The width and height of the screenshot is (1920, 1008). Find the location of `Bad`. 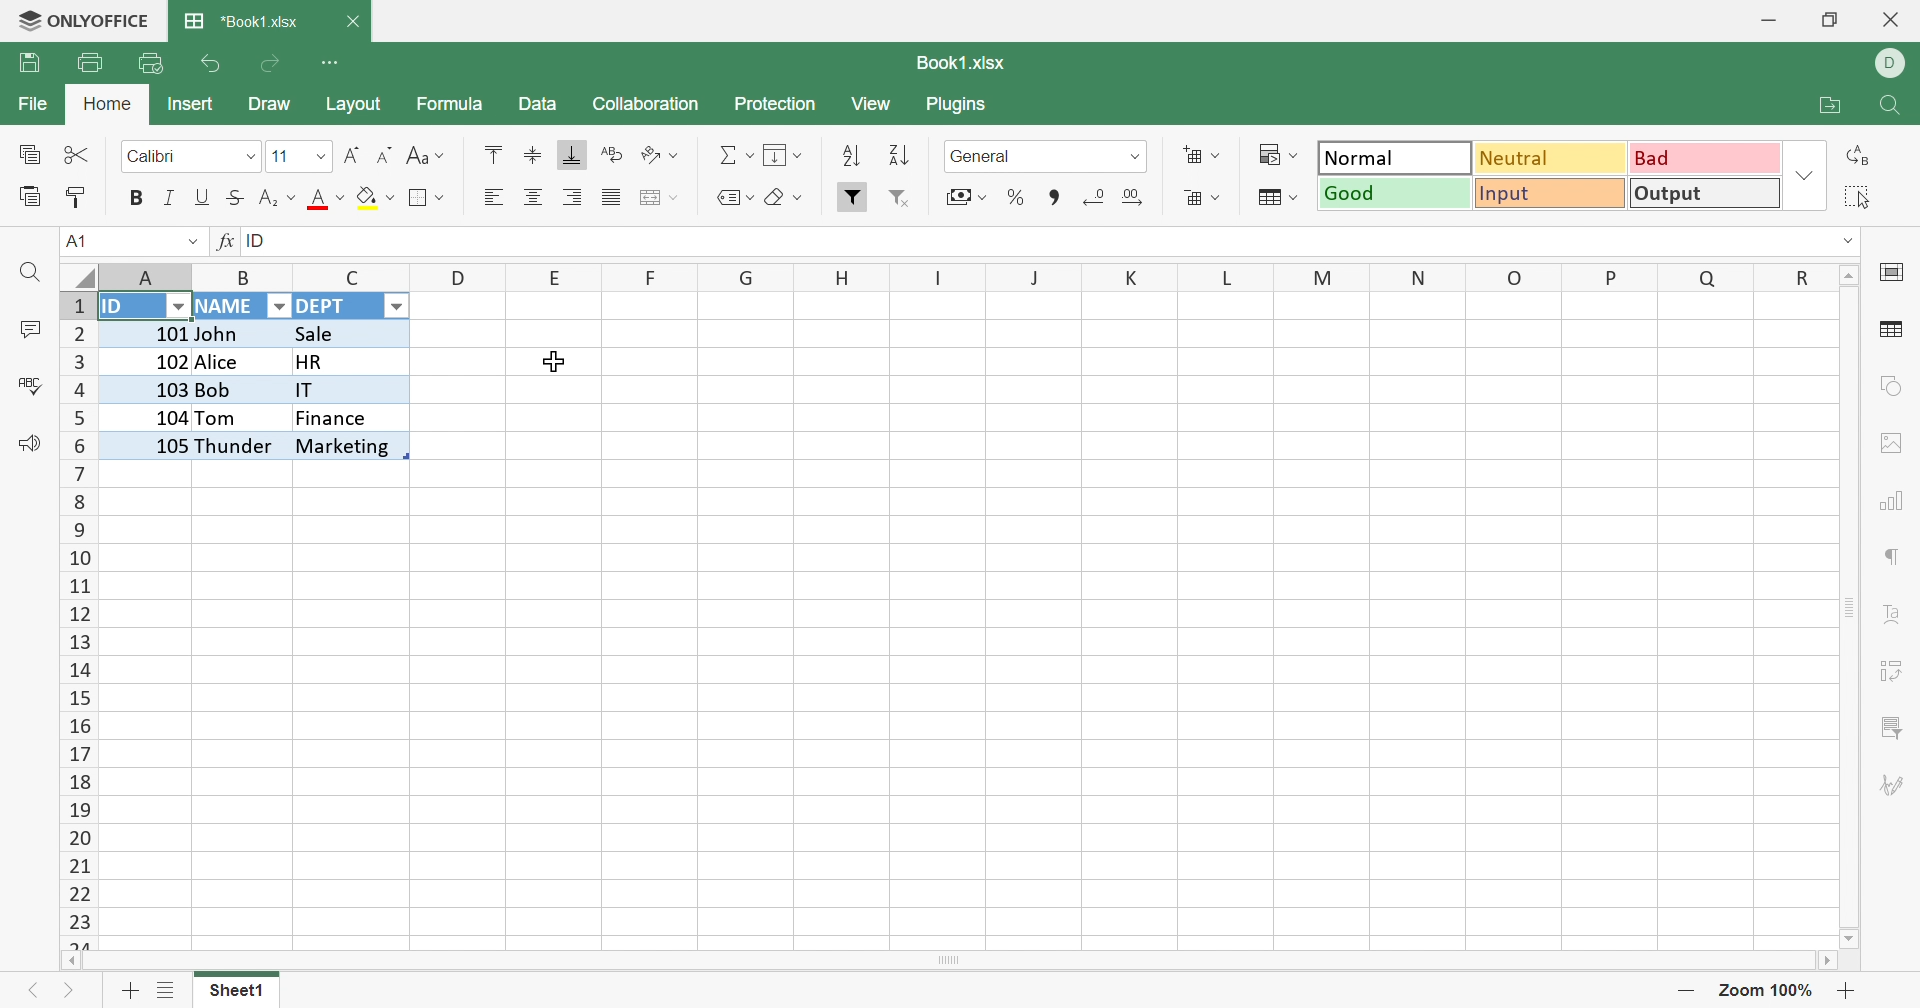

Bad is located at coordinates (1701, 162).